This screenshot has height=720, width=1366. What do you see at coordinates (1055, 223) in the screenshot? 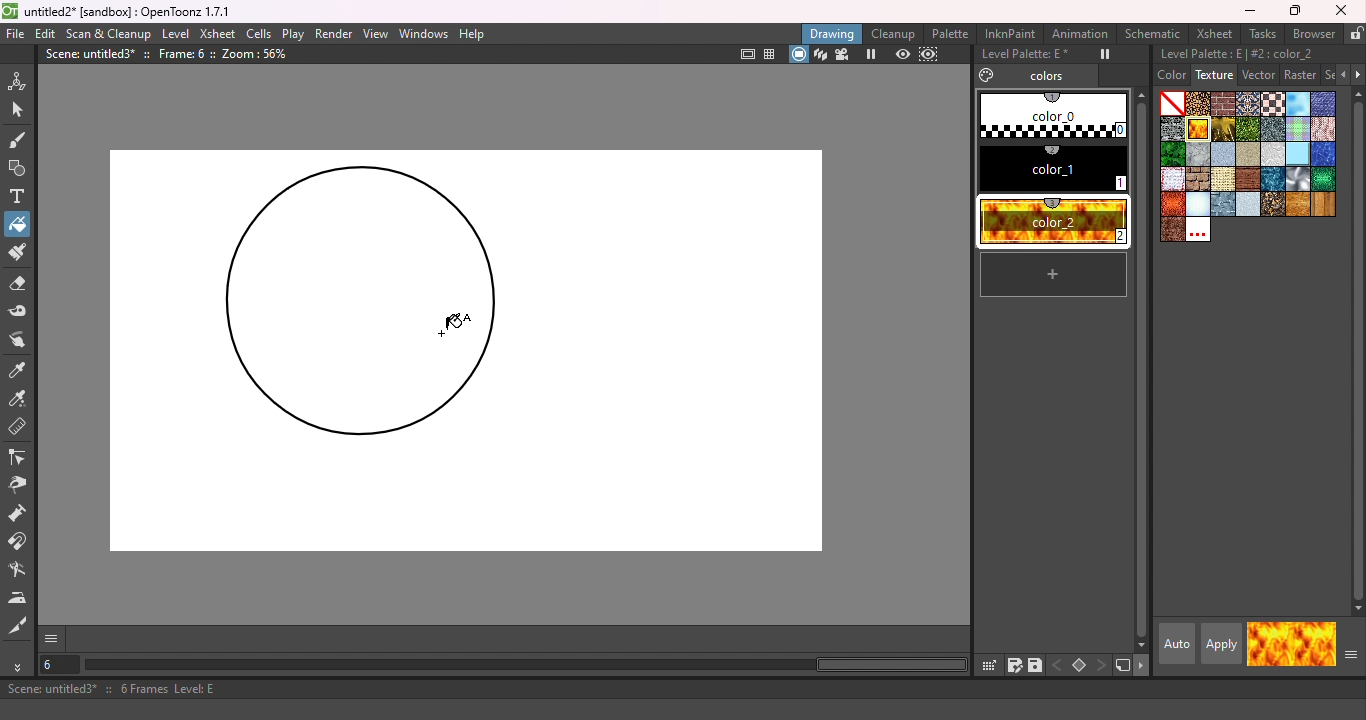
I see `#2 color_2` at bounding box center [1055, 223].